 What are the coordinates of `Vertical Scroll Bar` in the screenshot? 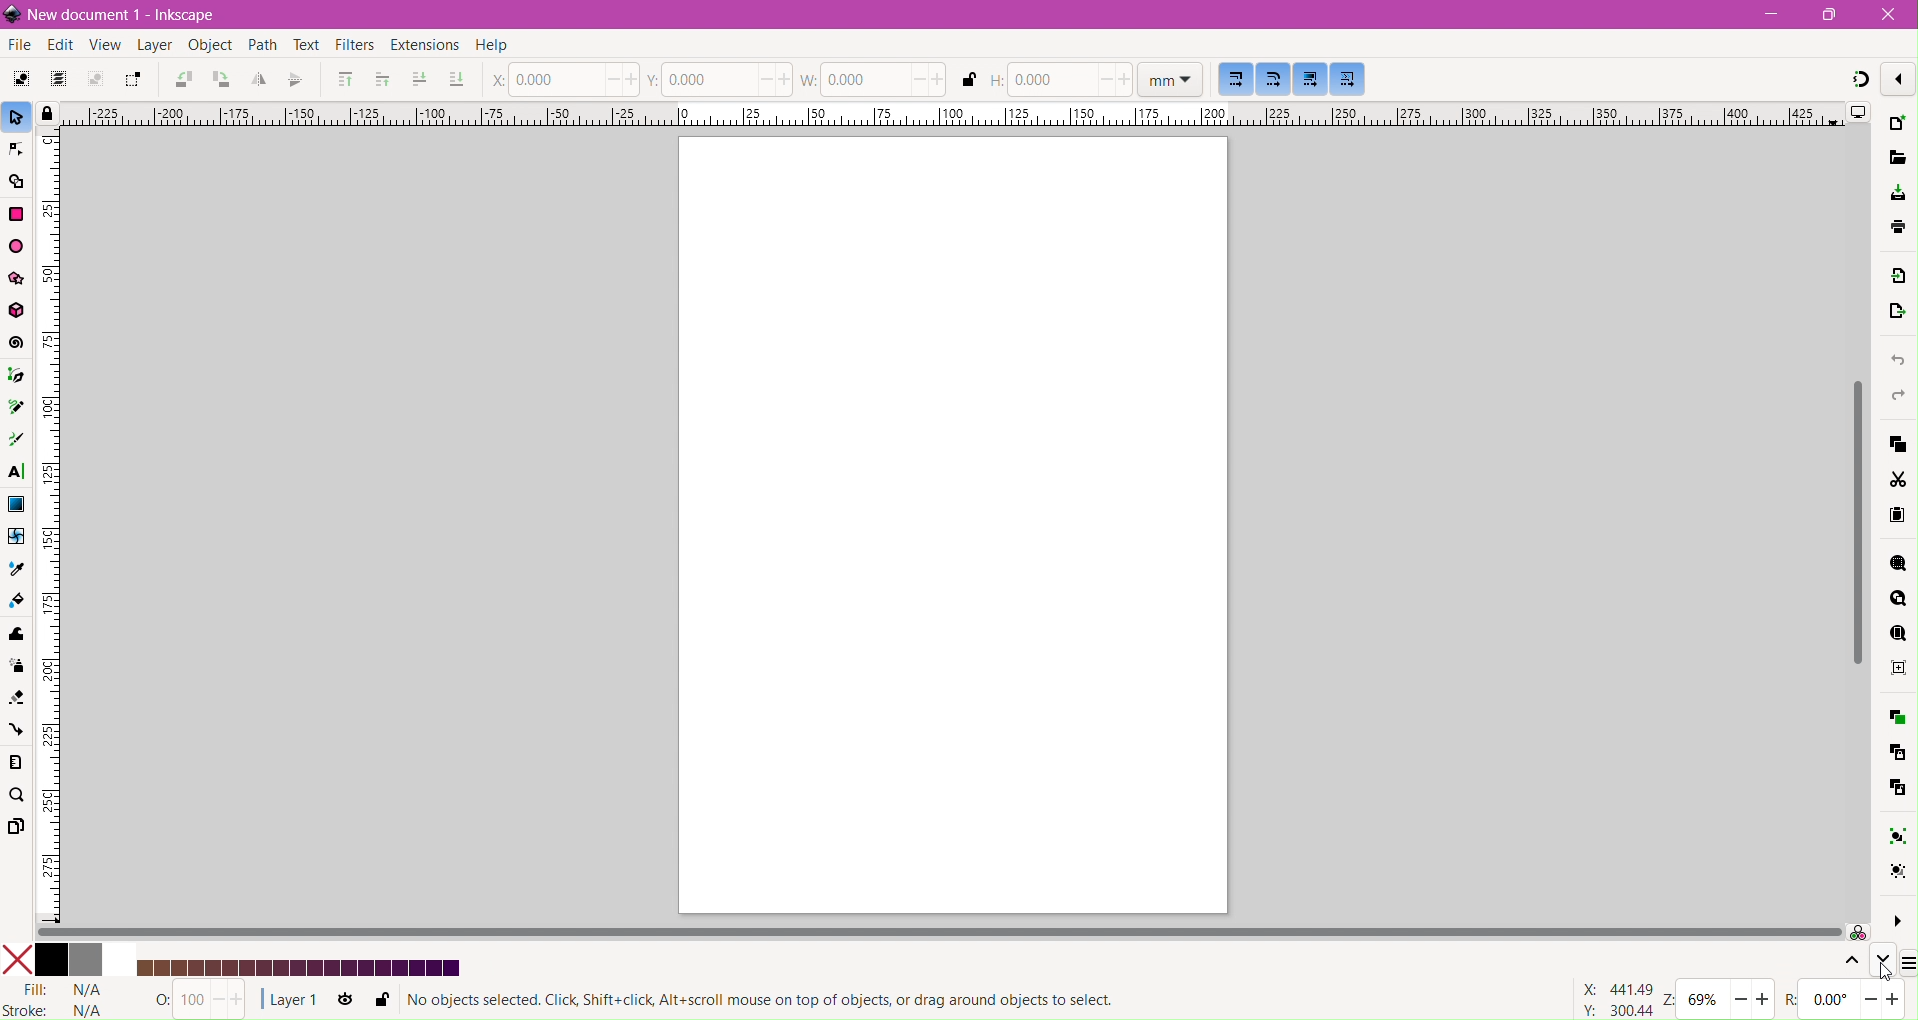 It's located at (1853, 522).